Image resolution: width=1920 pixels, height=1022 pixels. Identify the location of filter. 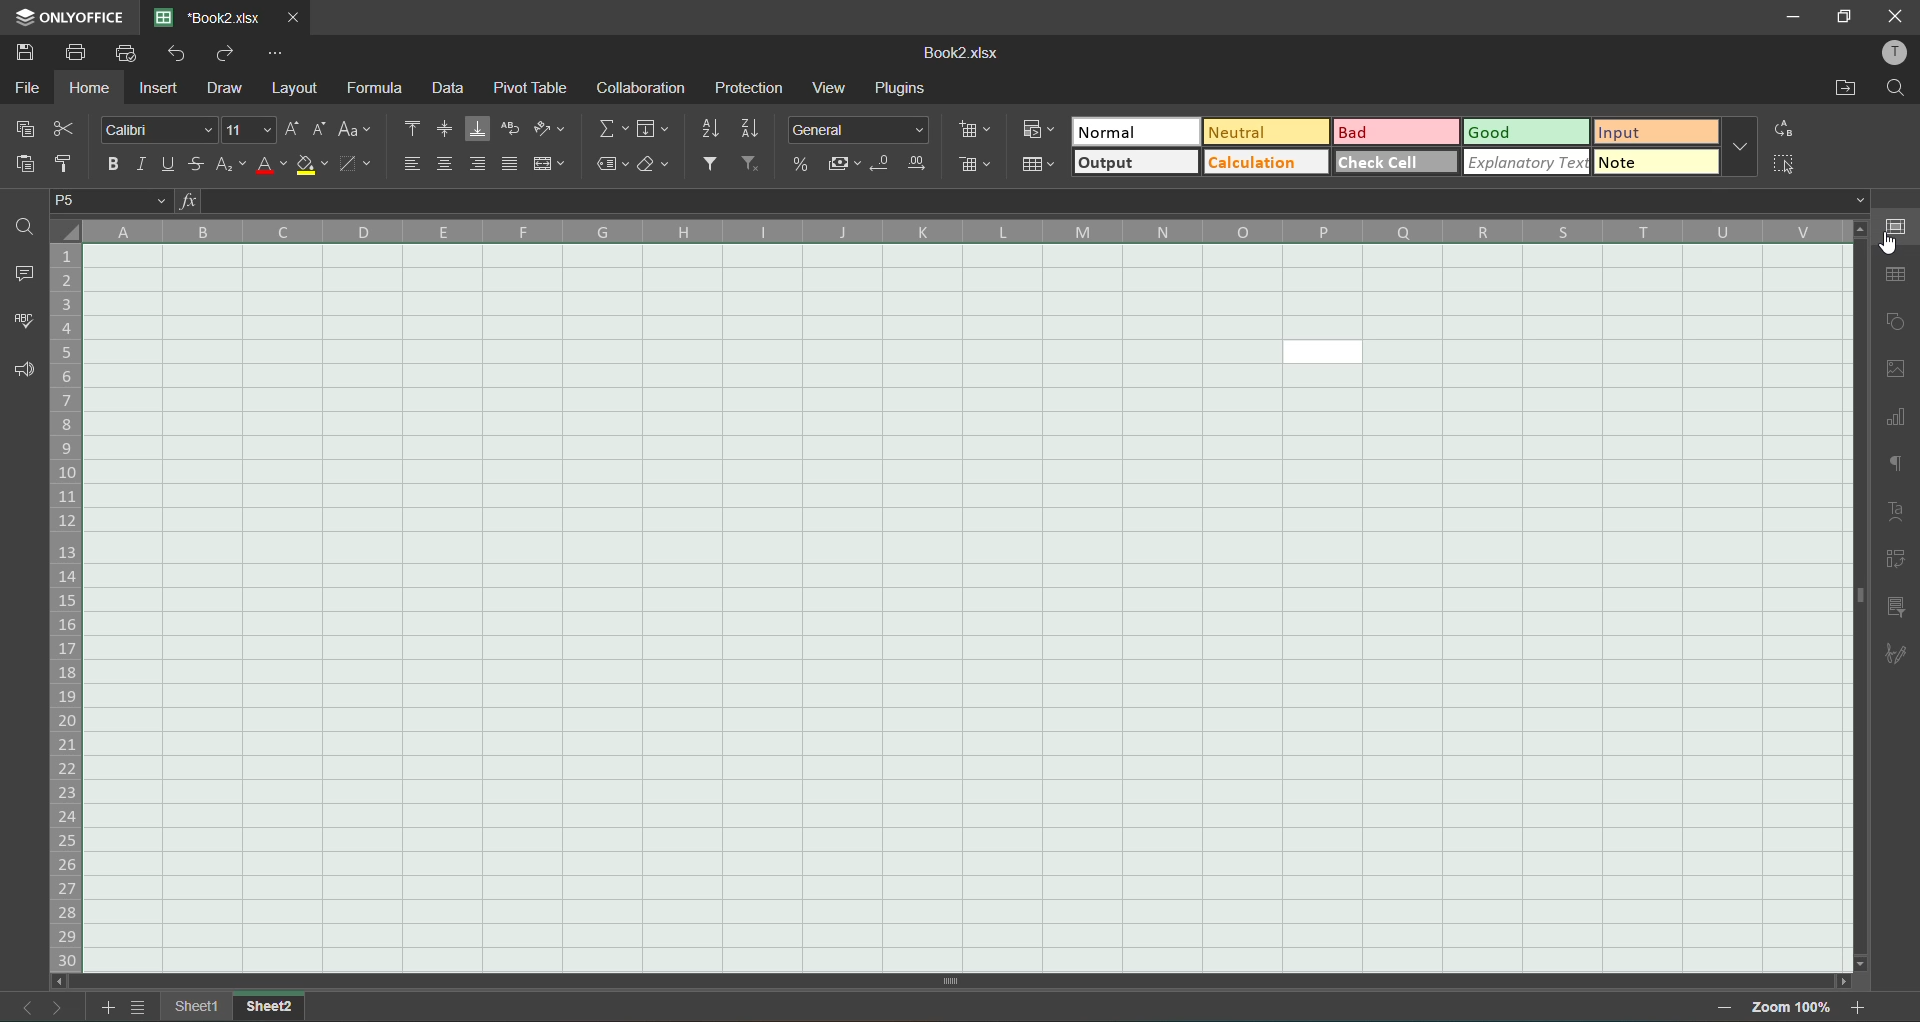
(716, 164).